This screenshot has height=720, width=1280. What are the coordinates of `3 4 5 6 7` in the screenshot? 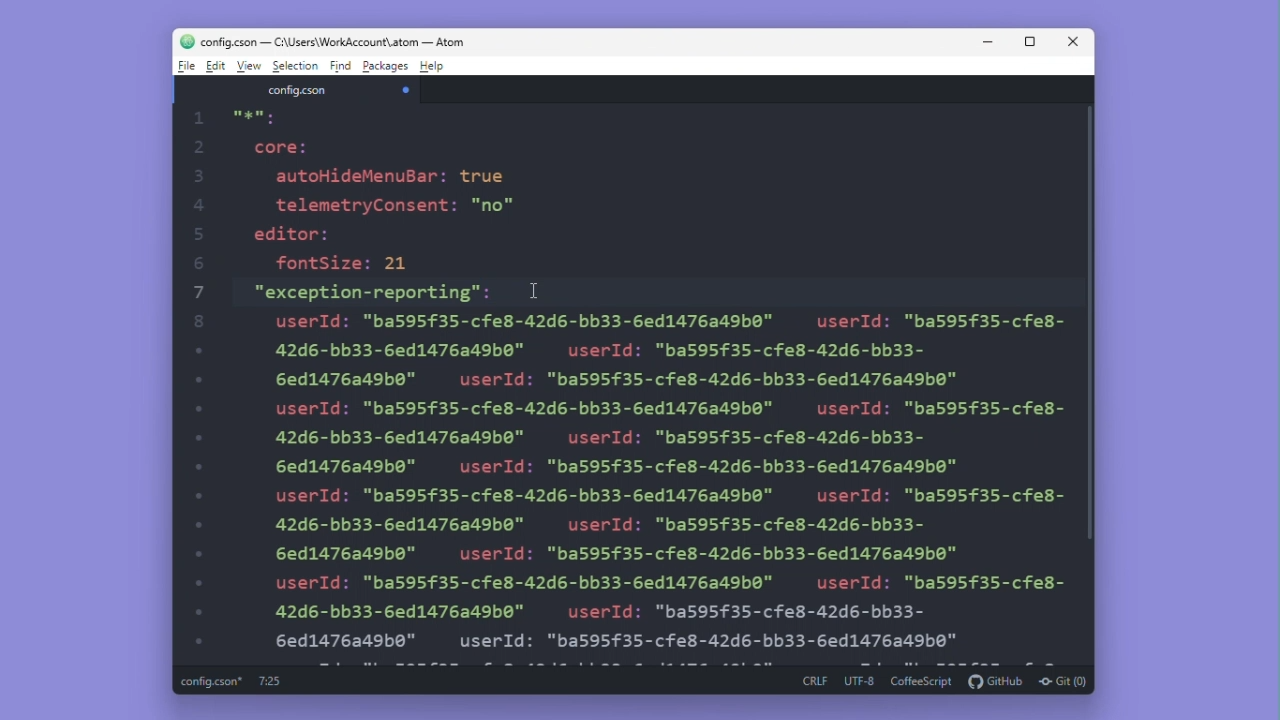 It's located at (199, 409).